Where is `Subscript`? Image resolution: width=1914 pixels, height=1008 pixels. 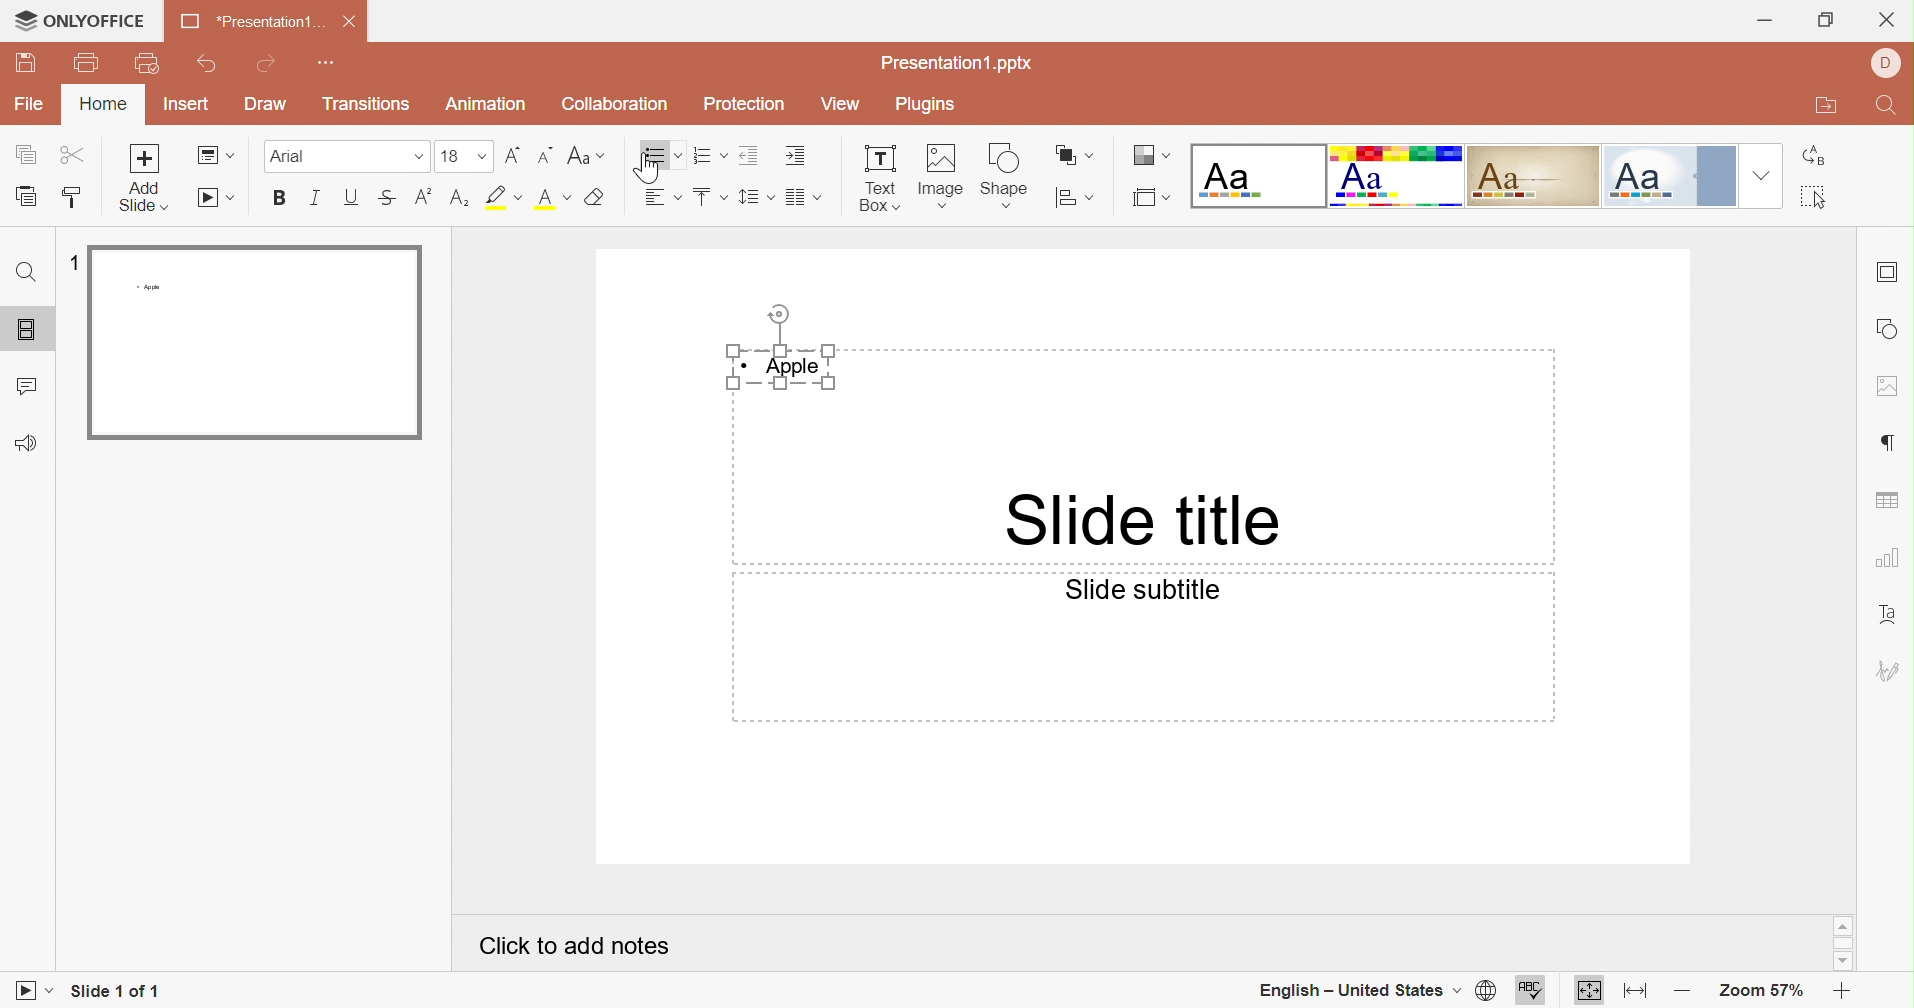
Subscript is located at coordinates (424, 199).